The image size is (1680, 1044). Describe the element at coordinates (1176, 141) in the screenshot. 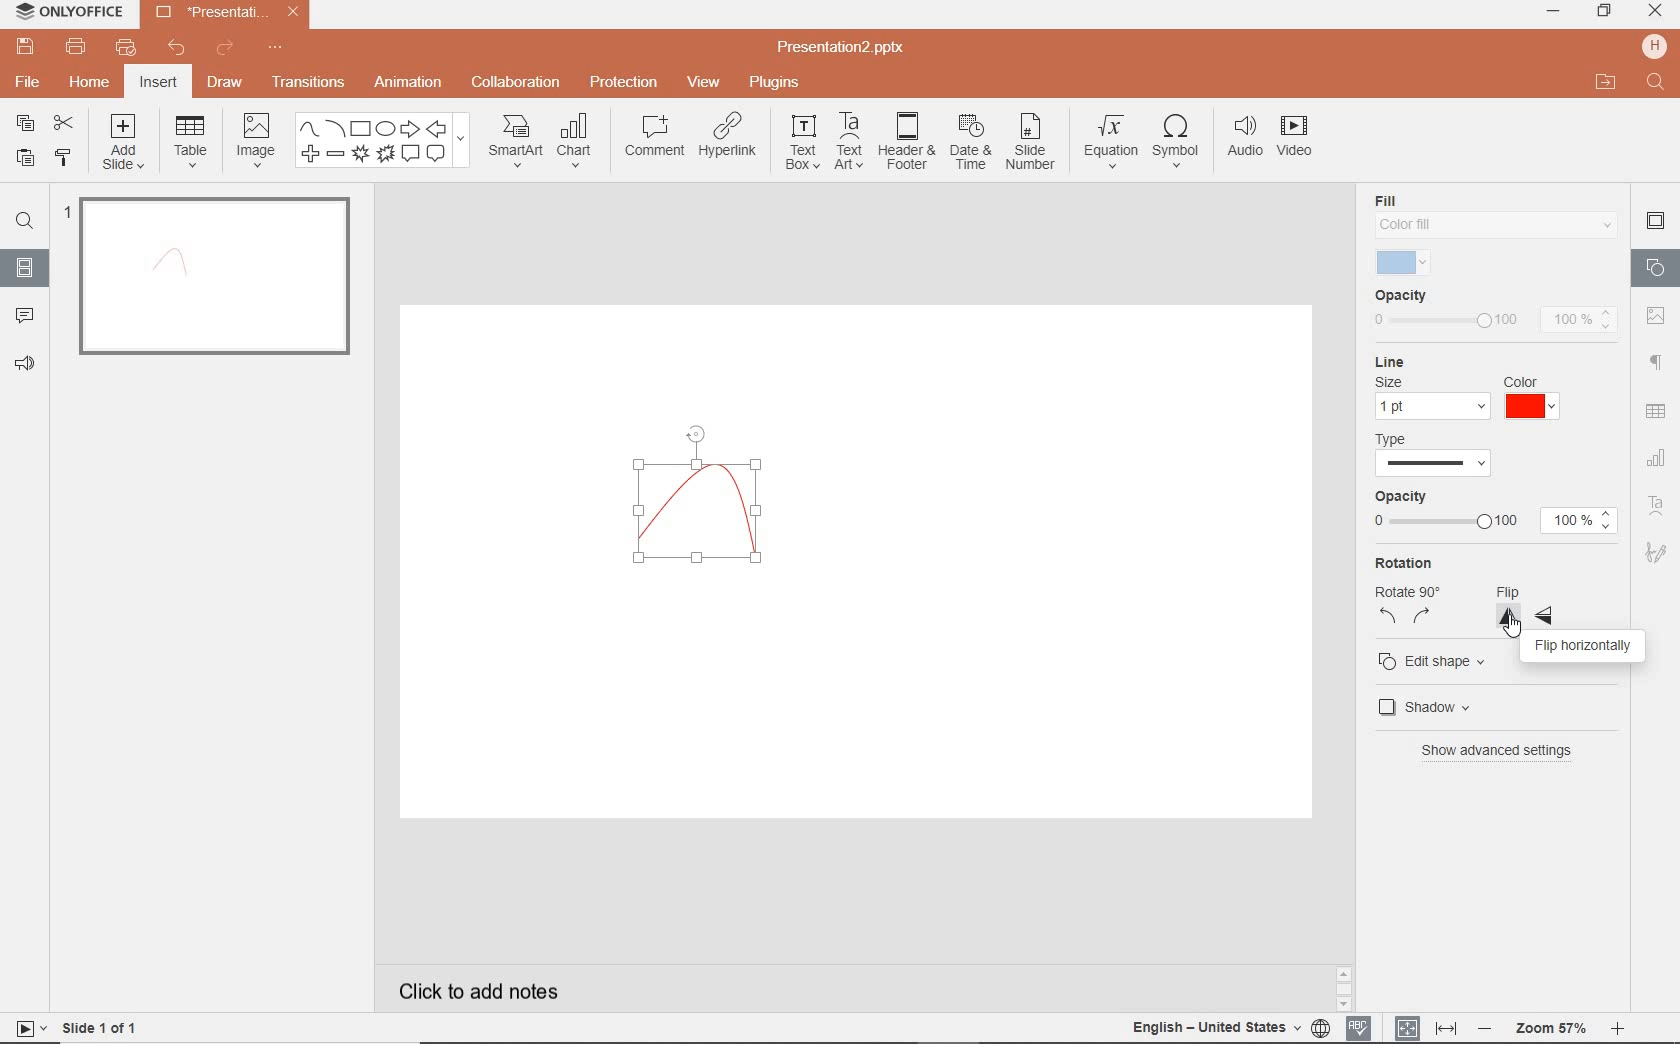

I see `SYMBOL` at that location.